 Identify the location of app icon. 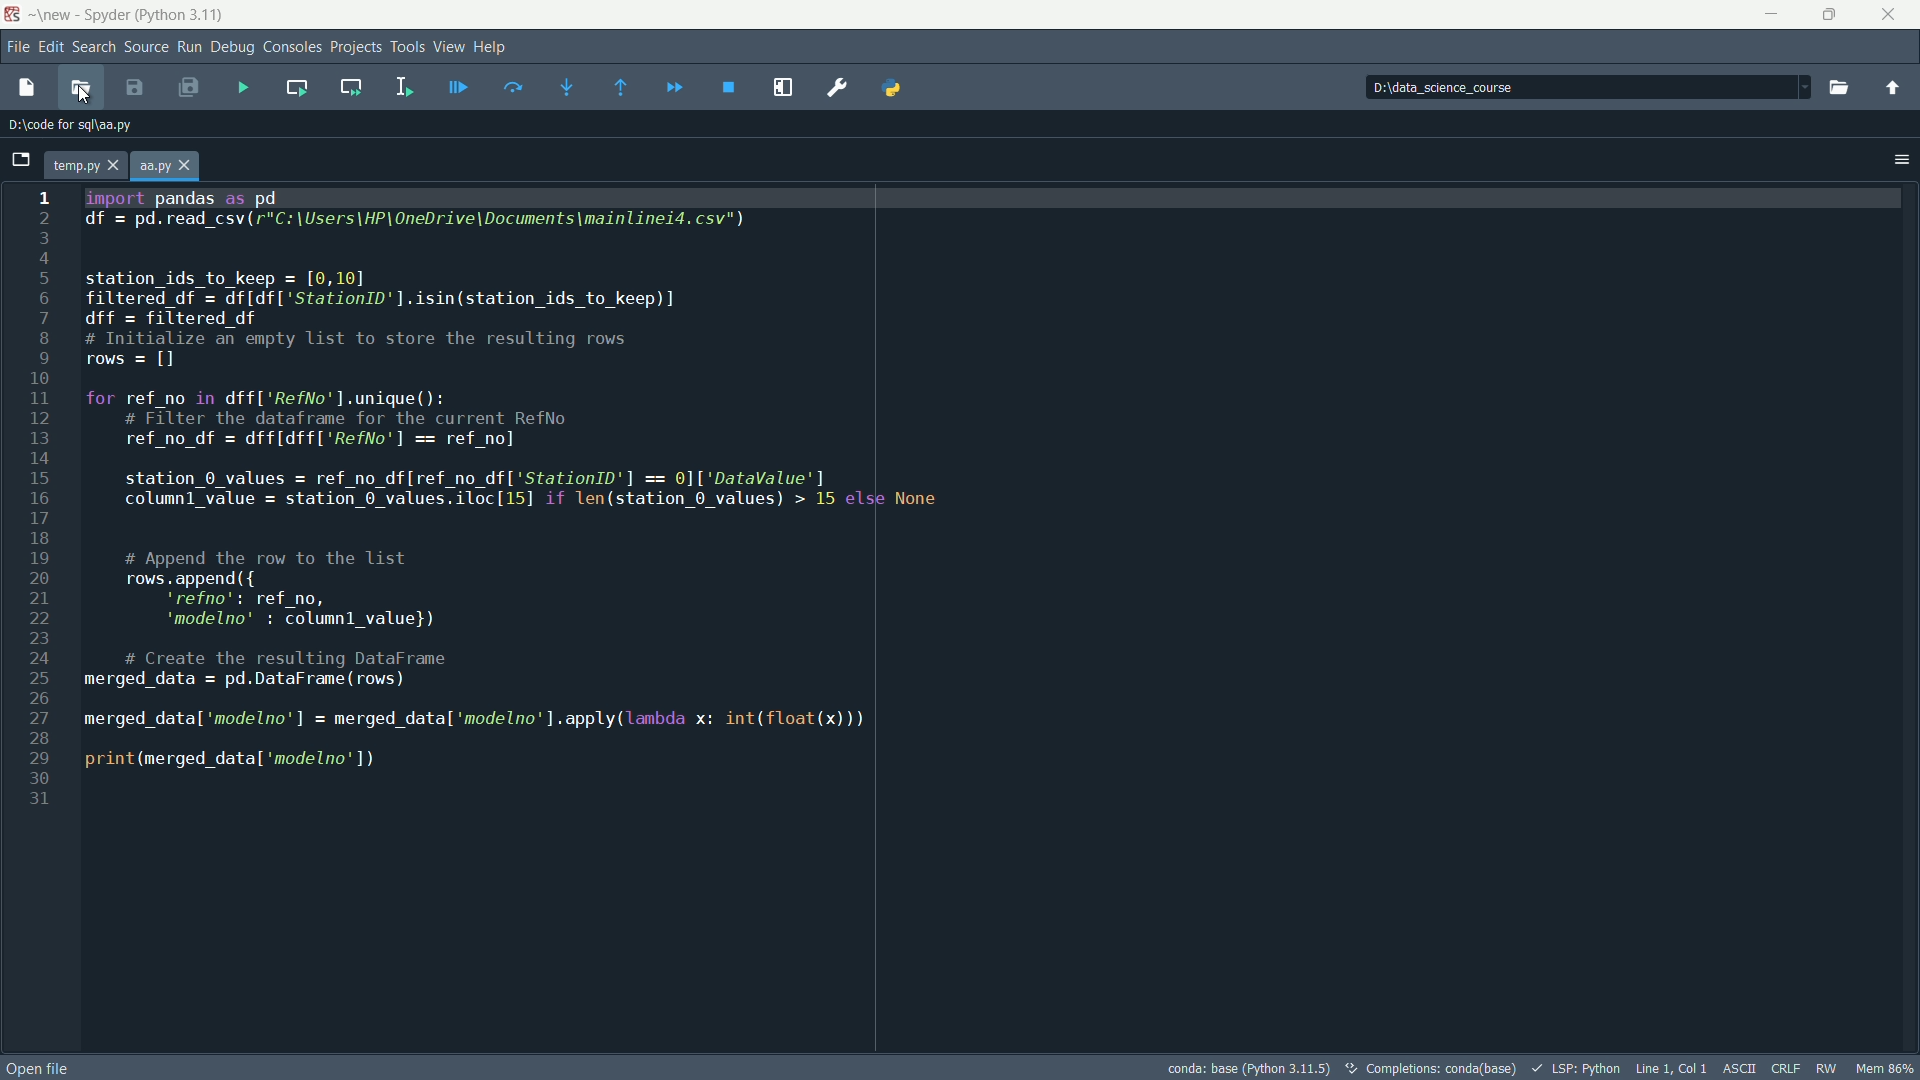
(13, 15).